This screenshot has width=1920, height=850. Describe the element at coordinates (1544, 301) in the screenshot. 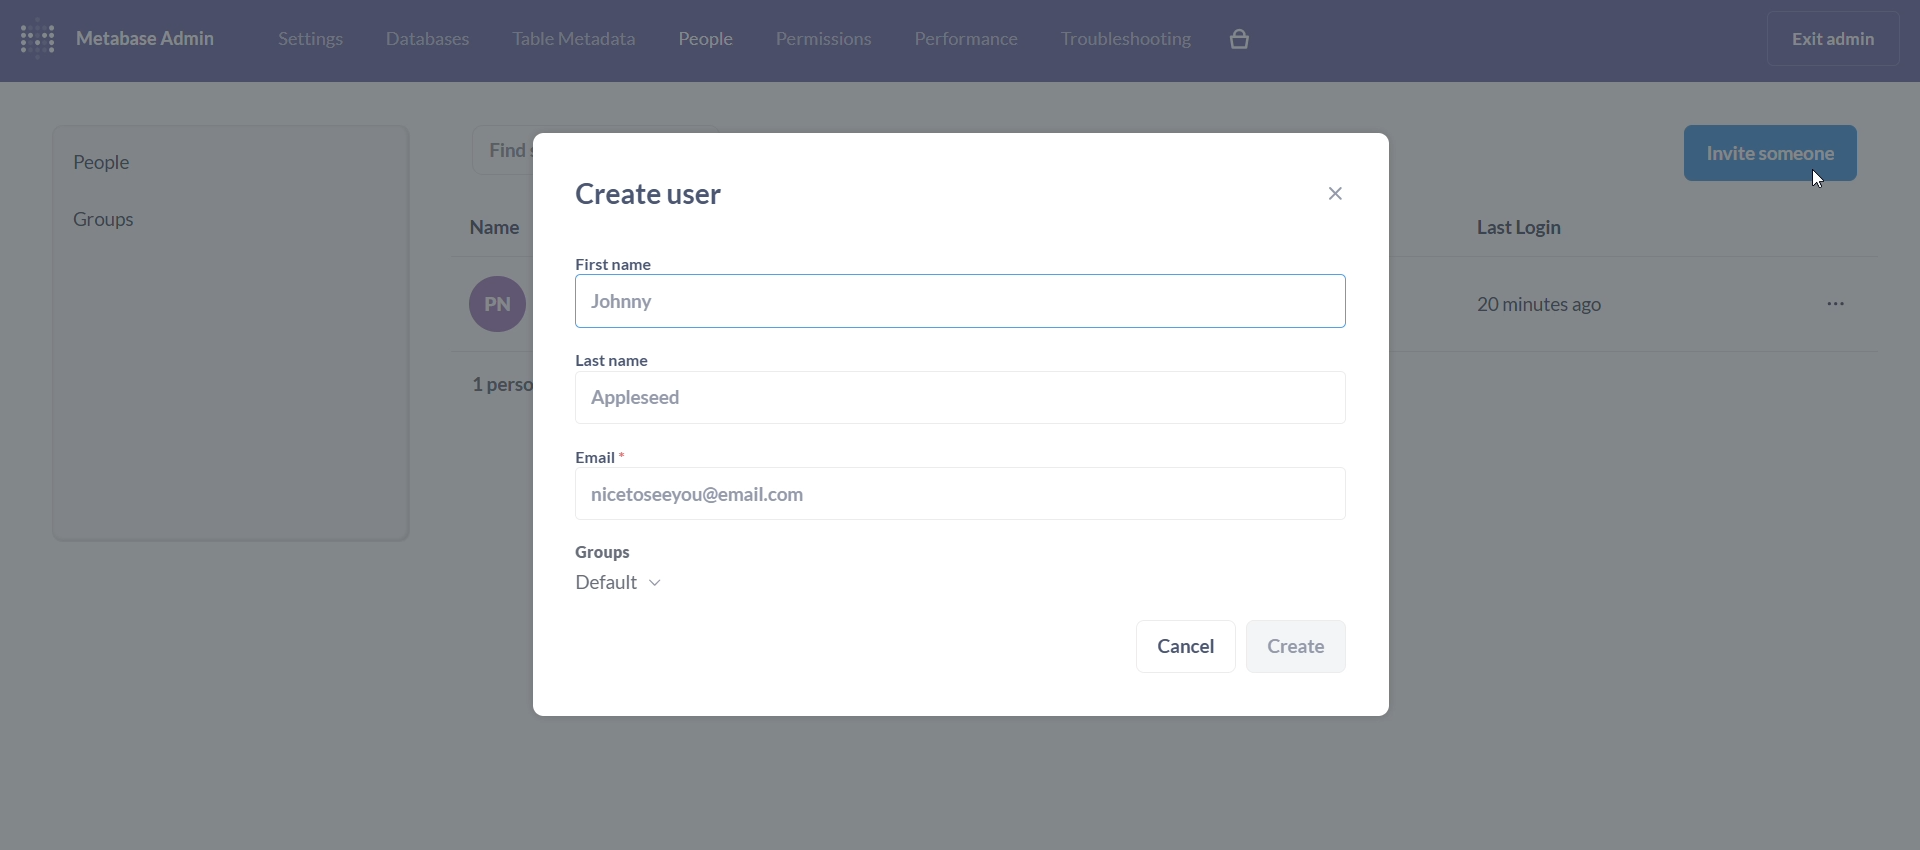

I see `20 minutes ago` at that location.